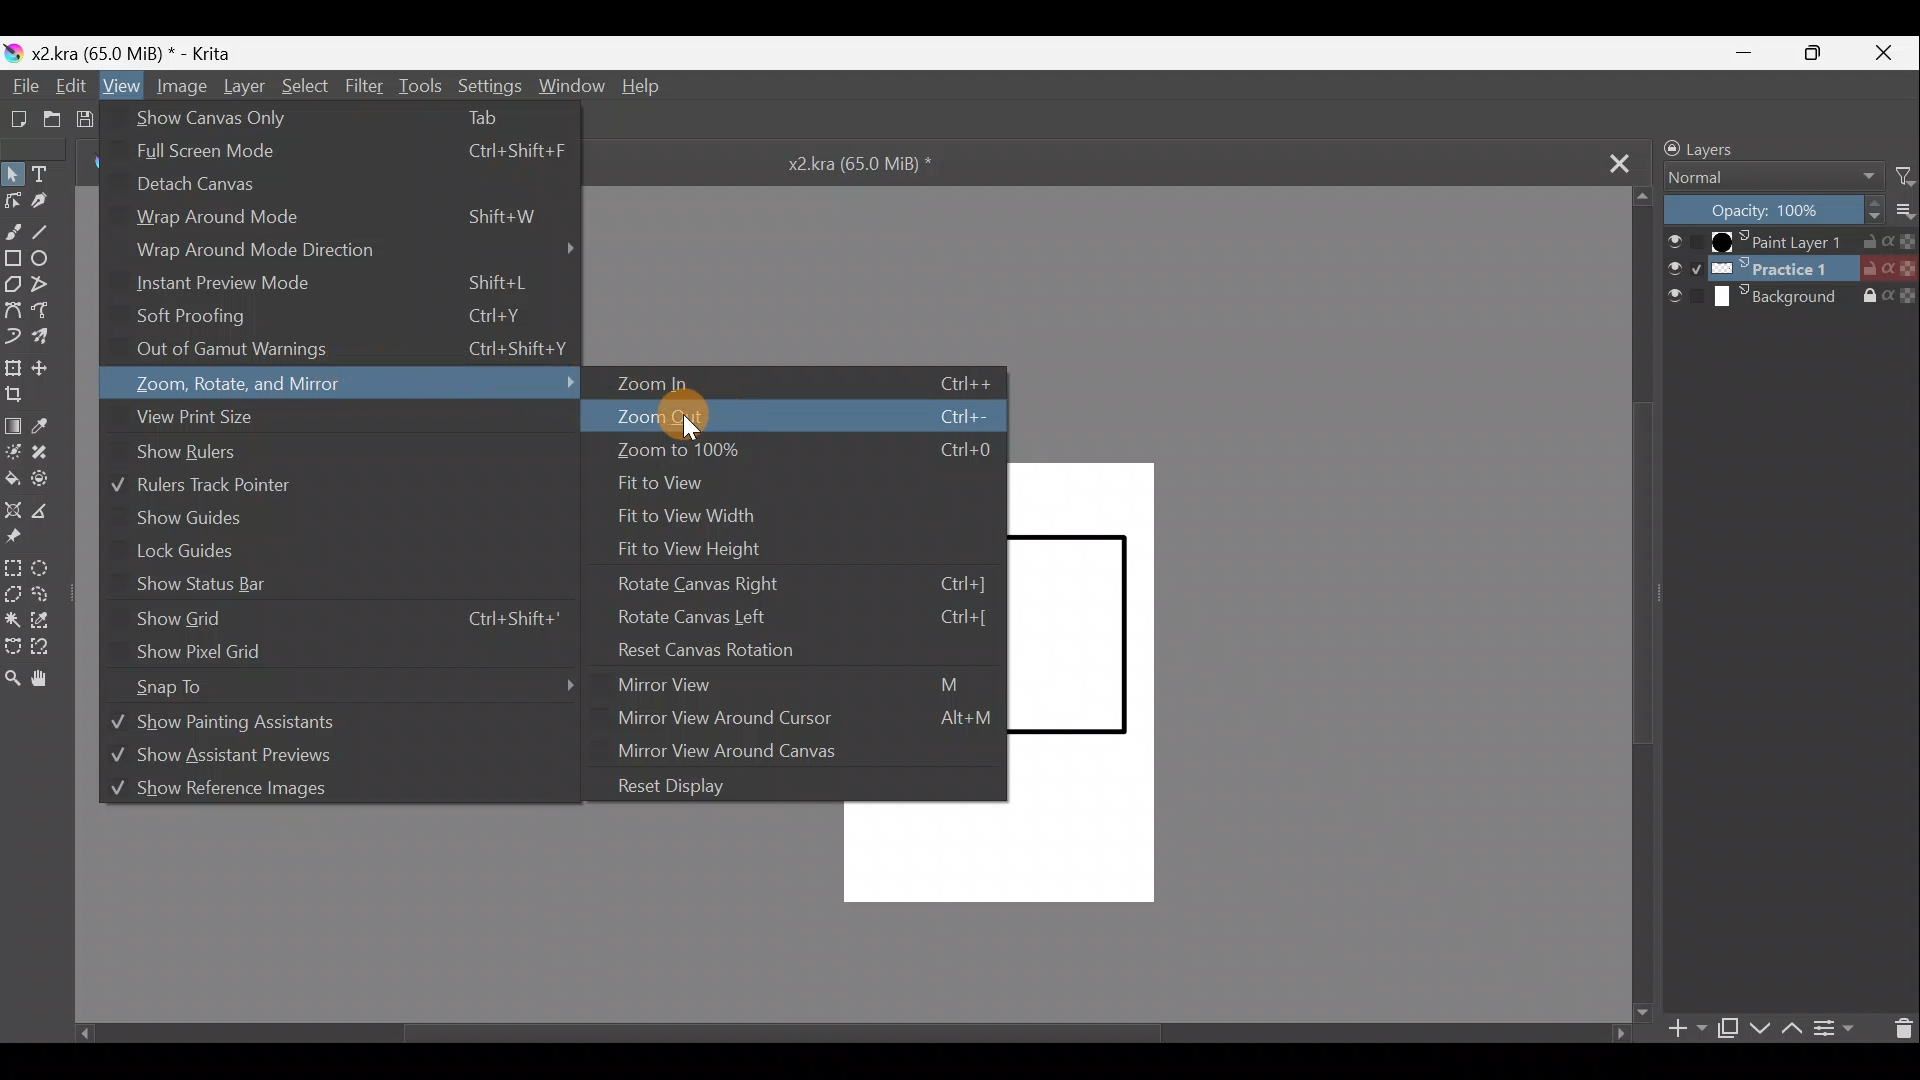 This screenshot has width=1920, height=1080. Describe the element at coordinates (50, 643) in the screenshot. I see `Magnetic curve selection tool` at that location.